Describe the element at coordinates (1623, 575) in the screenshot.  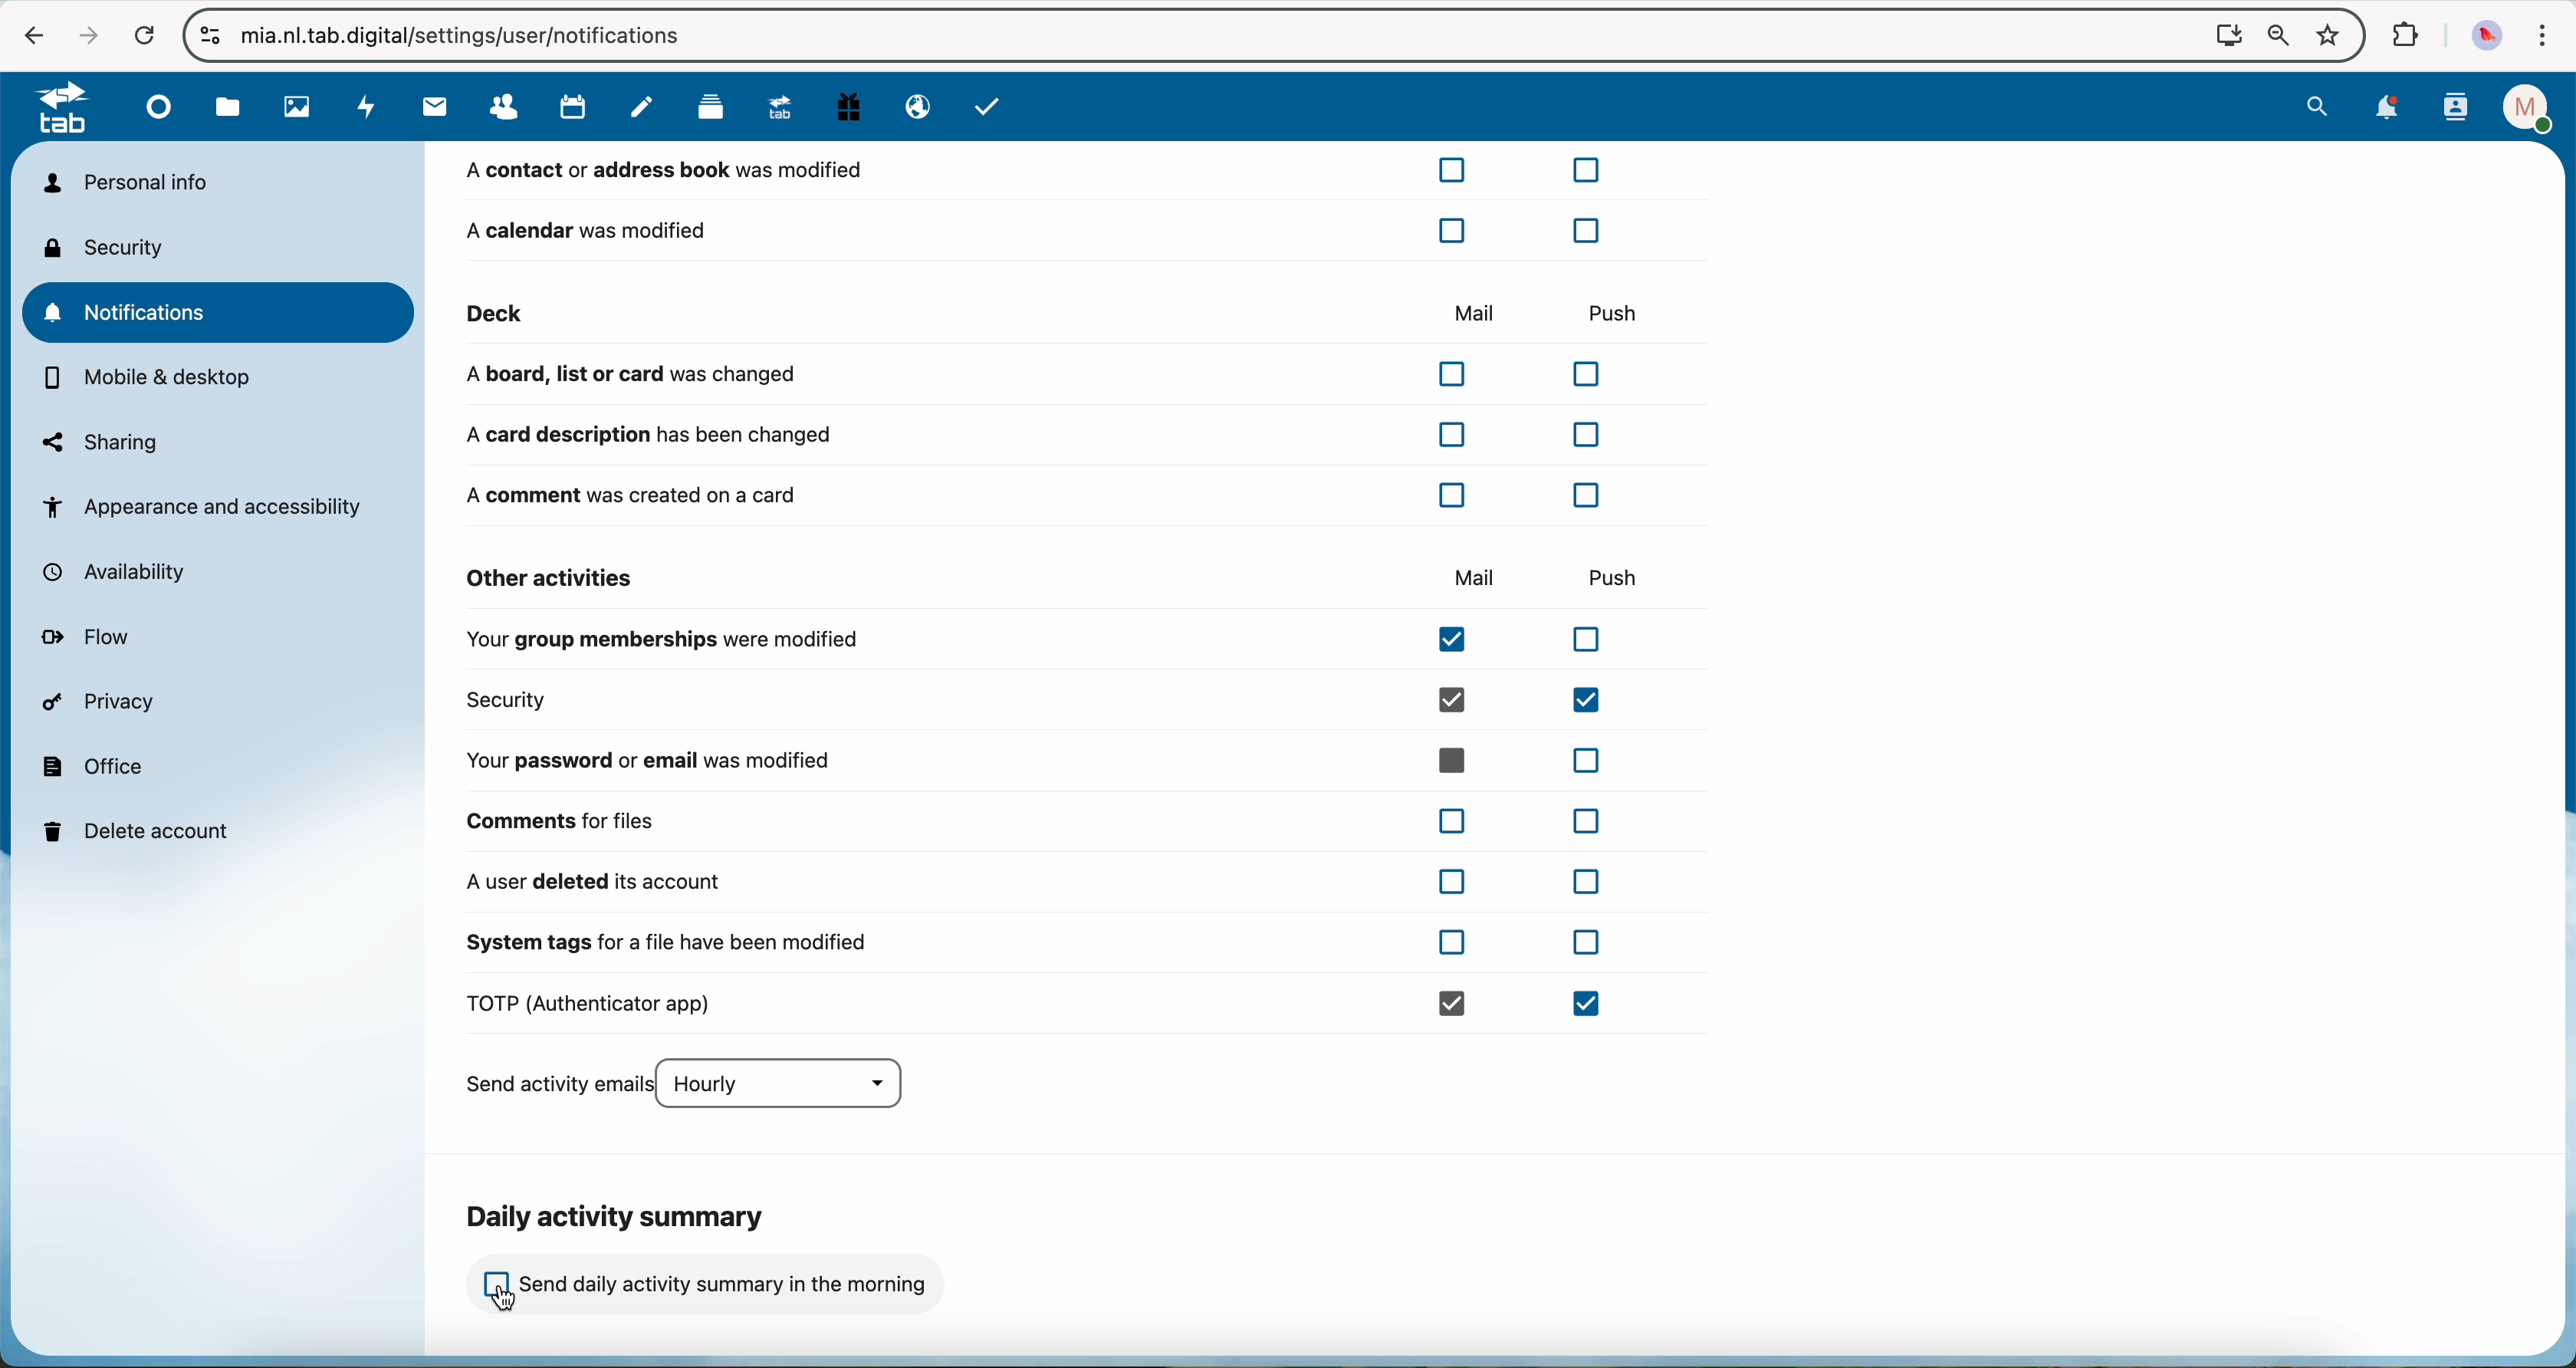
I see `push` at that location.